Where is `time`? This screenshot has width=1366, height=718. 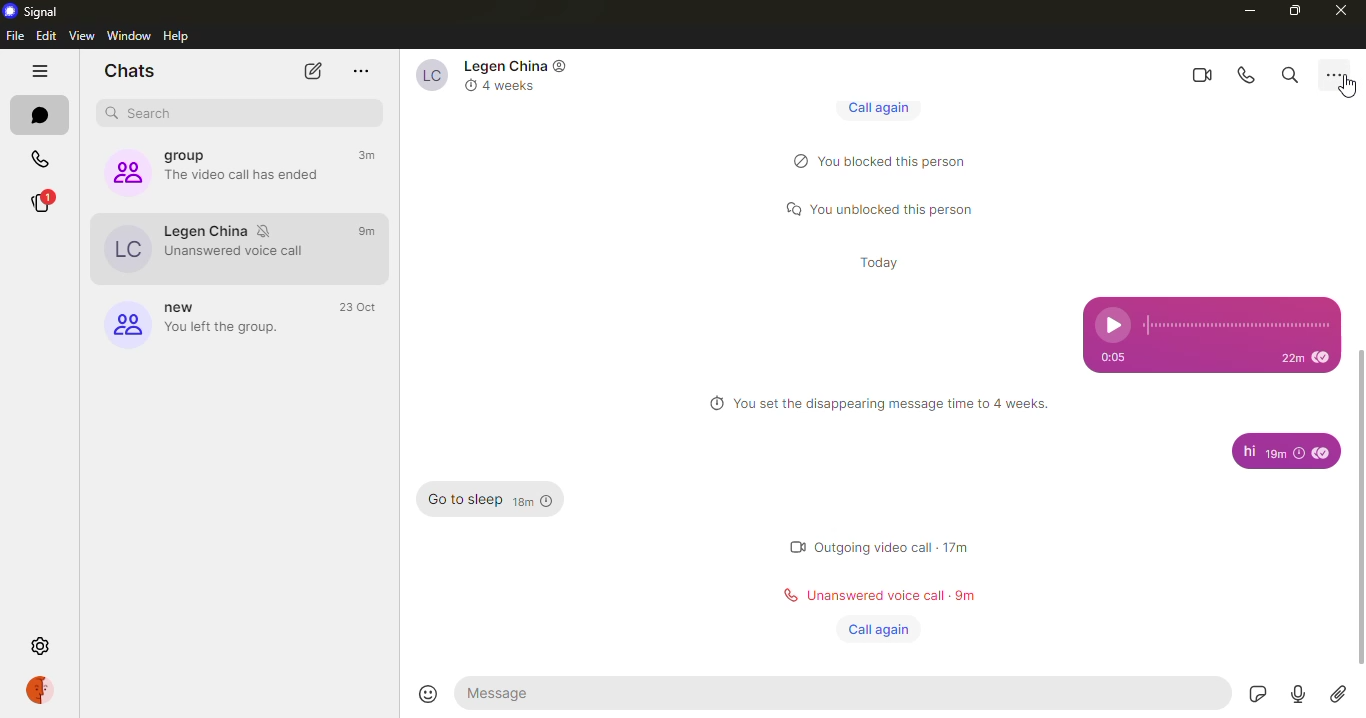 time is located at coordinates (883, 262).